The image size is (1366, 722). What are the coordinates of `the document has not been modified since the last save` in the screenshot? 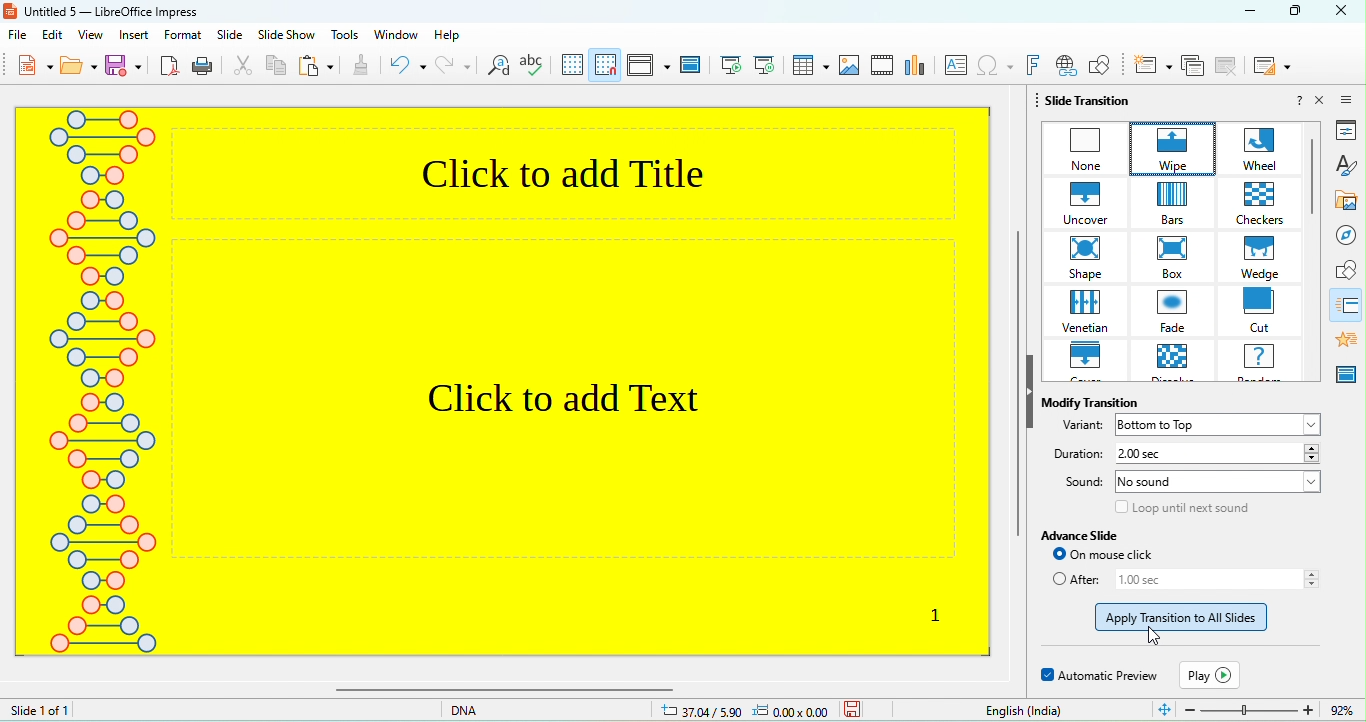 It's located at (869, 710).